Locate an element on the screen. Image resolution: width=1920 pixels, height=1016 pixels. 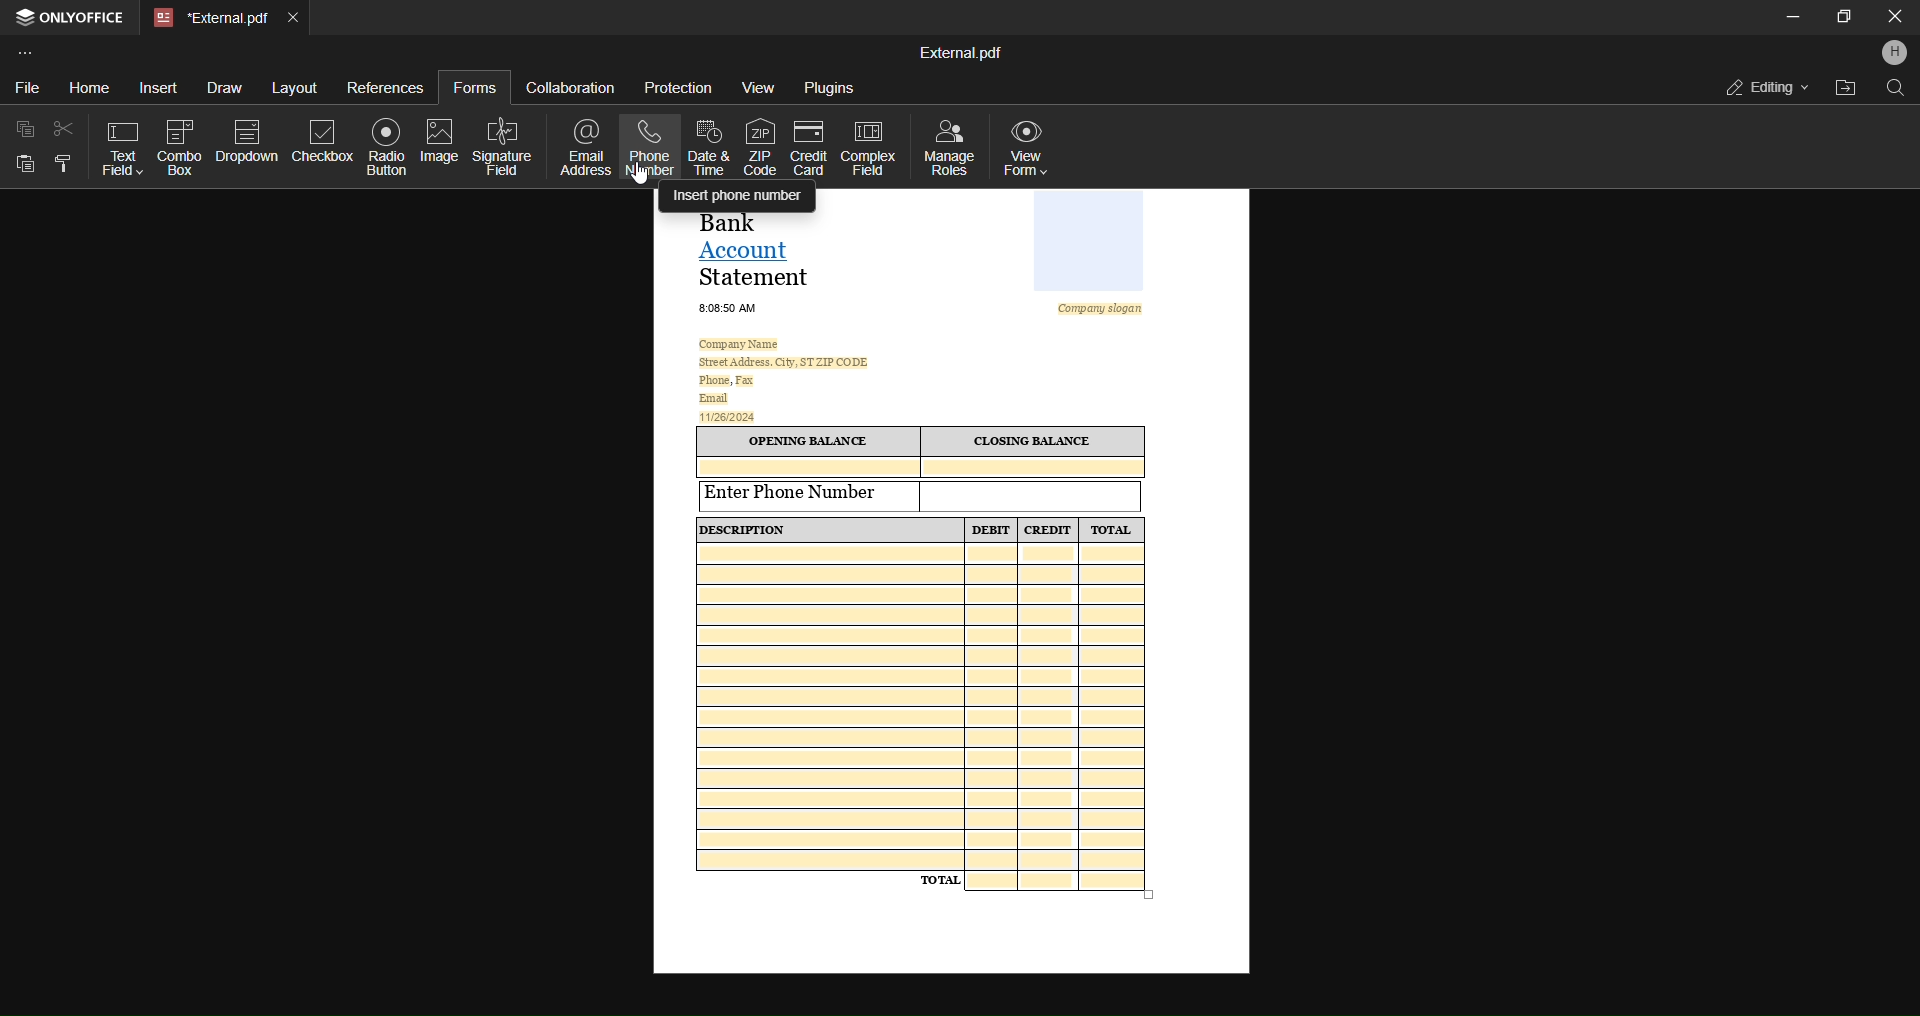
copy style is located at coordinates (66, 163).